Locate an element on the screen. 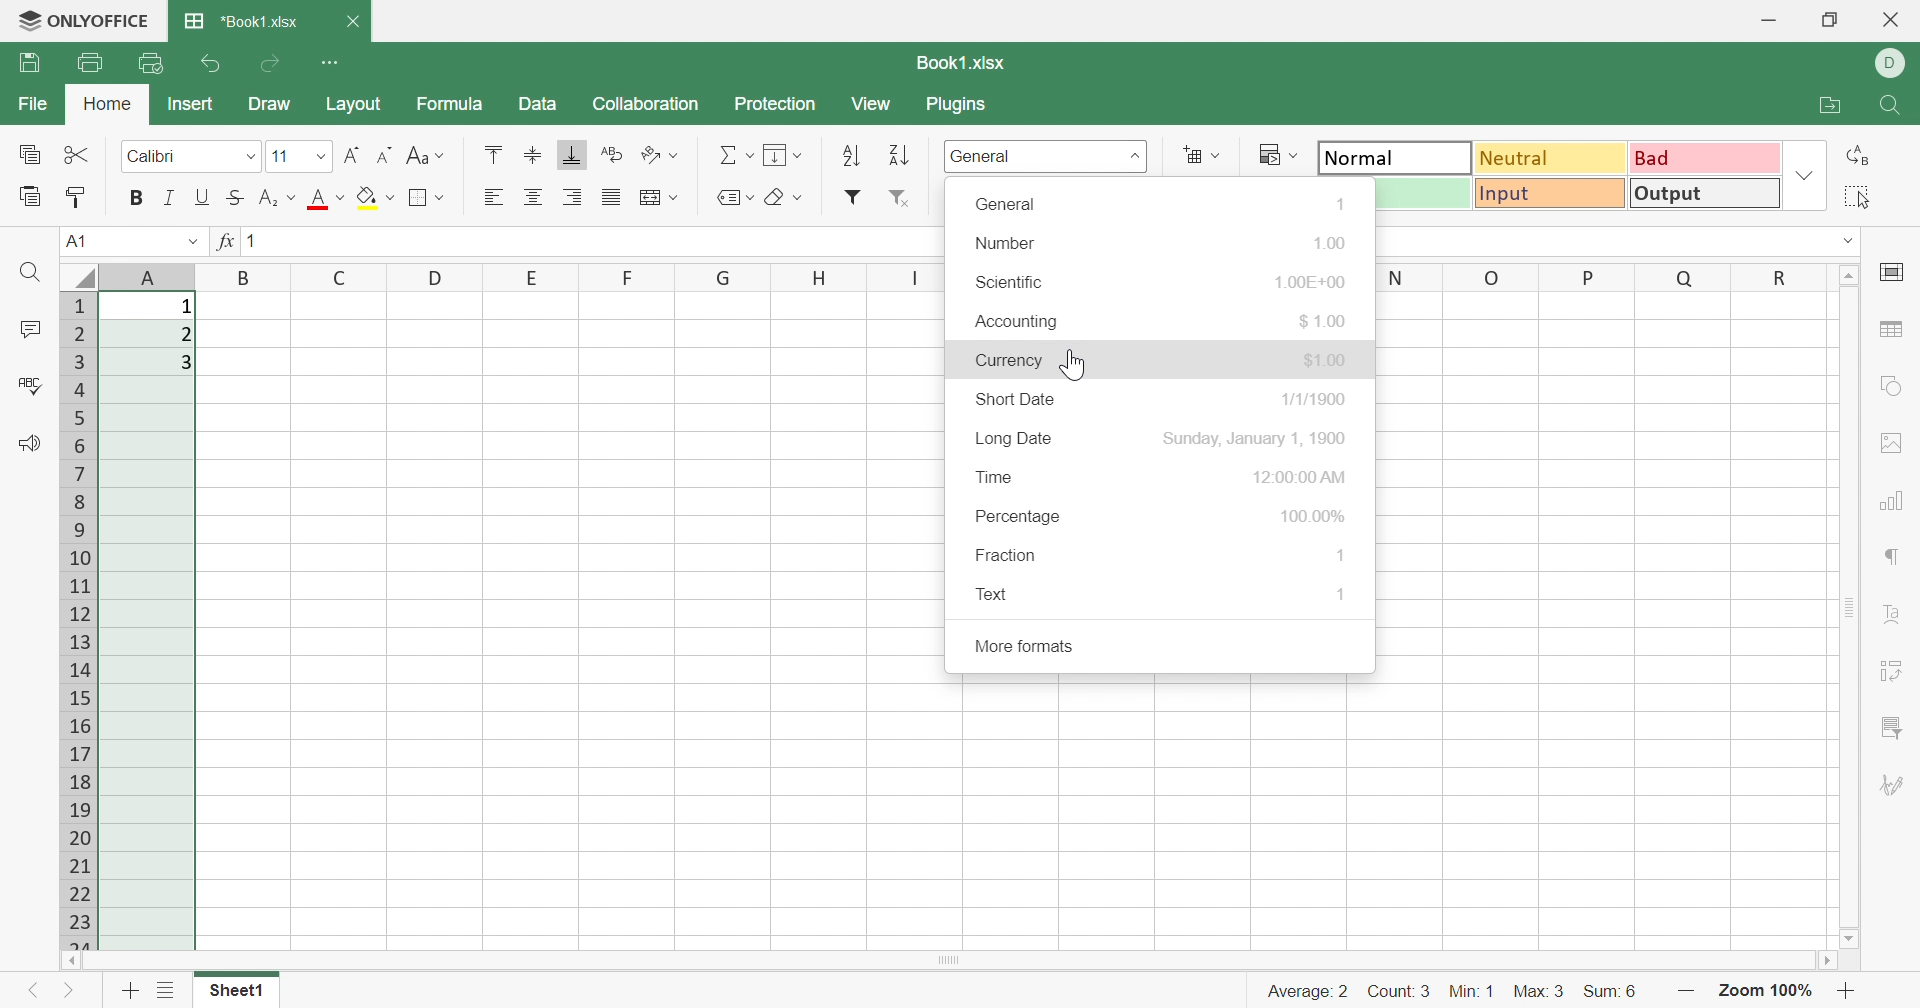 The image size is (1920, 1008). Scientific is located at coordinates (1007, 282).